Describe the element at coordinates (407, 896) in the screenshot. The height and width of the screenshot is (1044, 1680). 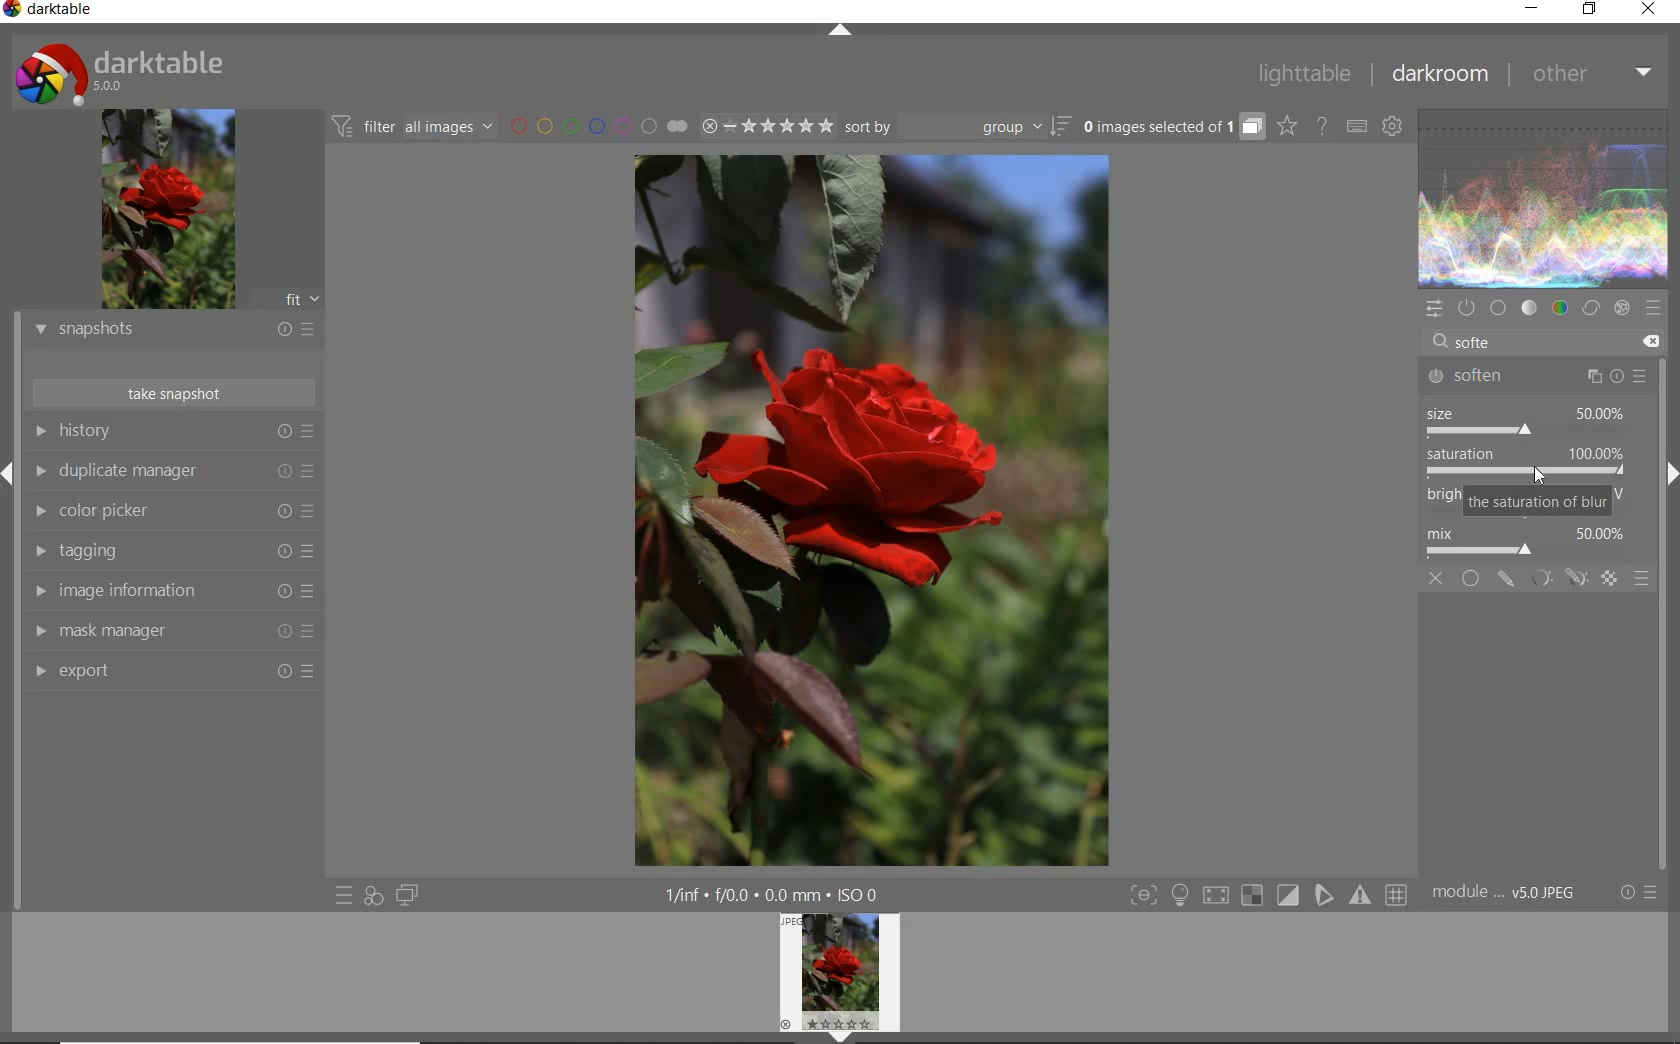
I see `display a second darkroom image window` at that location.